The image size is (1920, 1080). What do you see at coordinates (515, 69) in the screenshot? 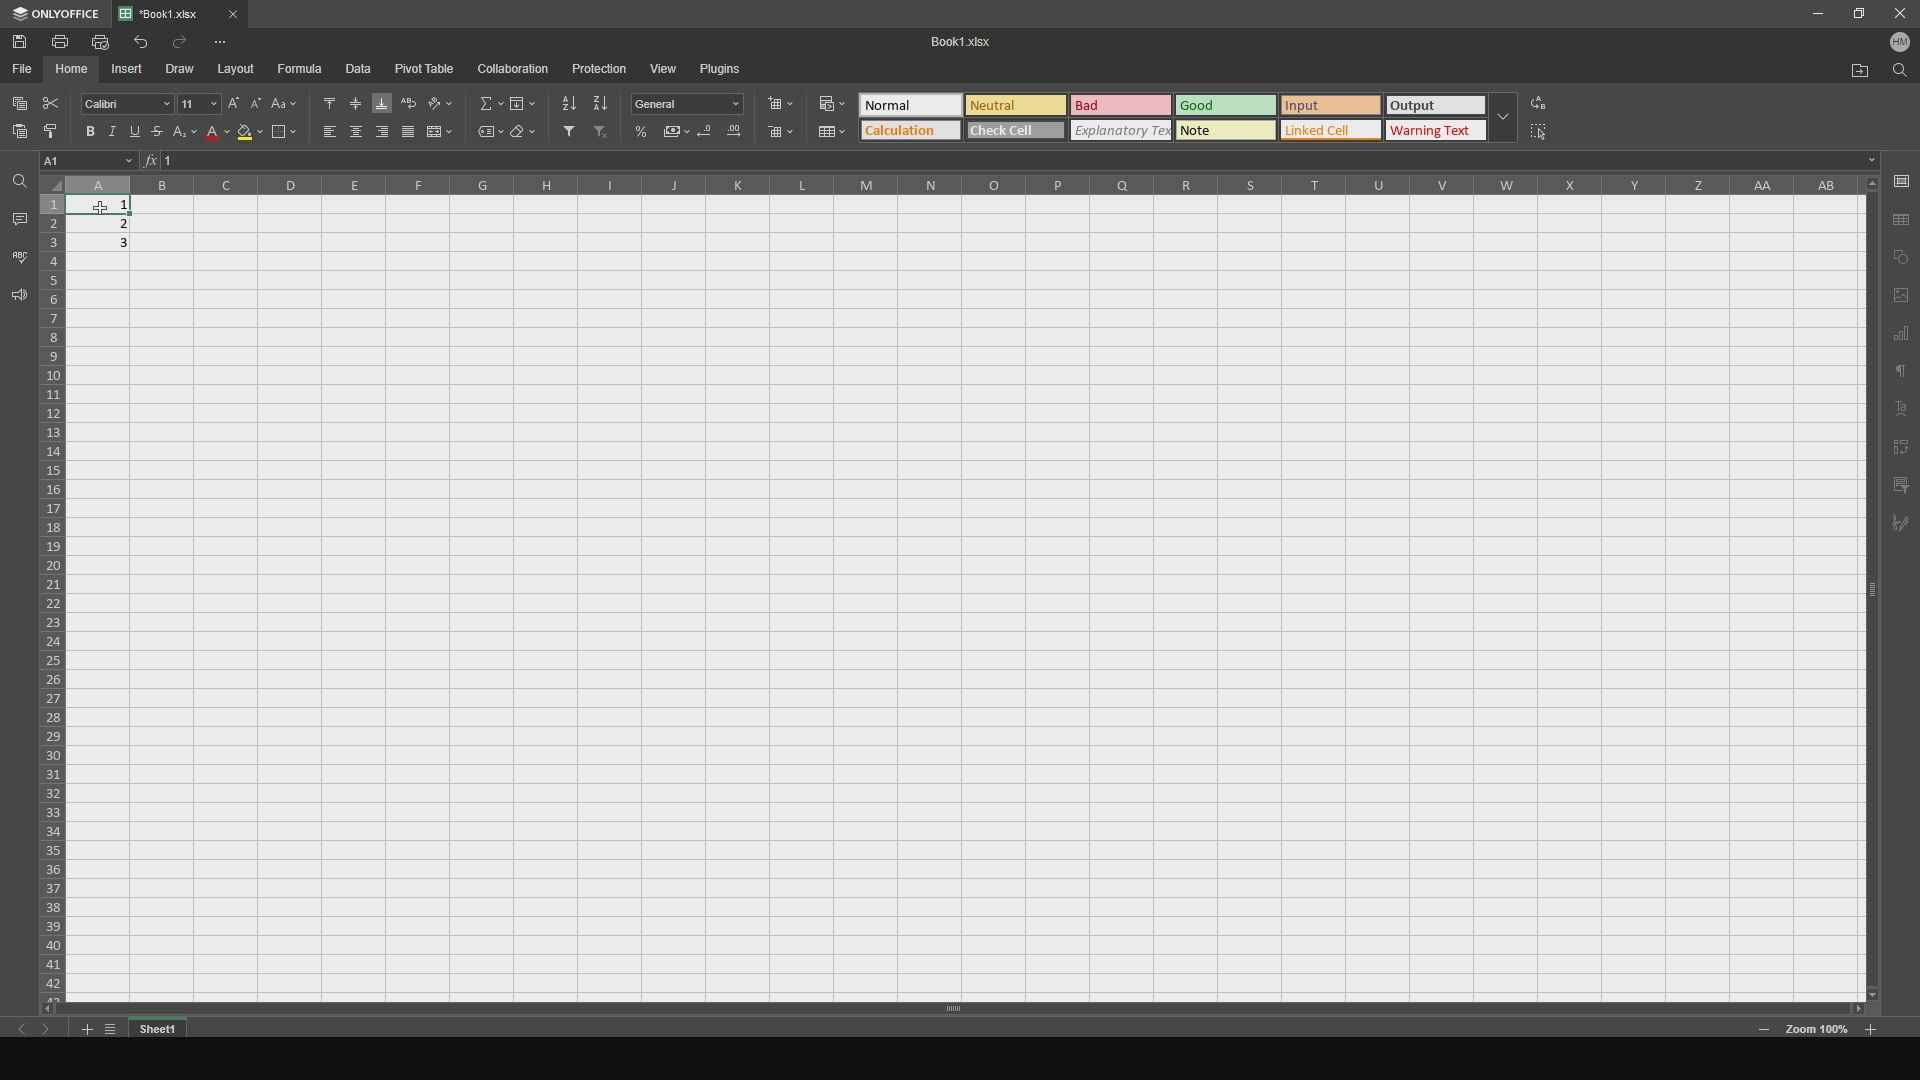
I see `collaboration` at bounding box center [515, 69].